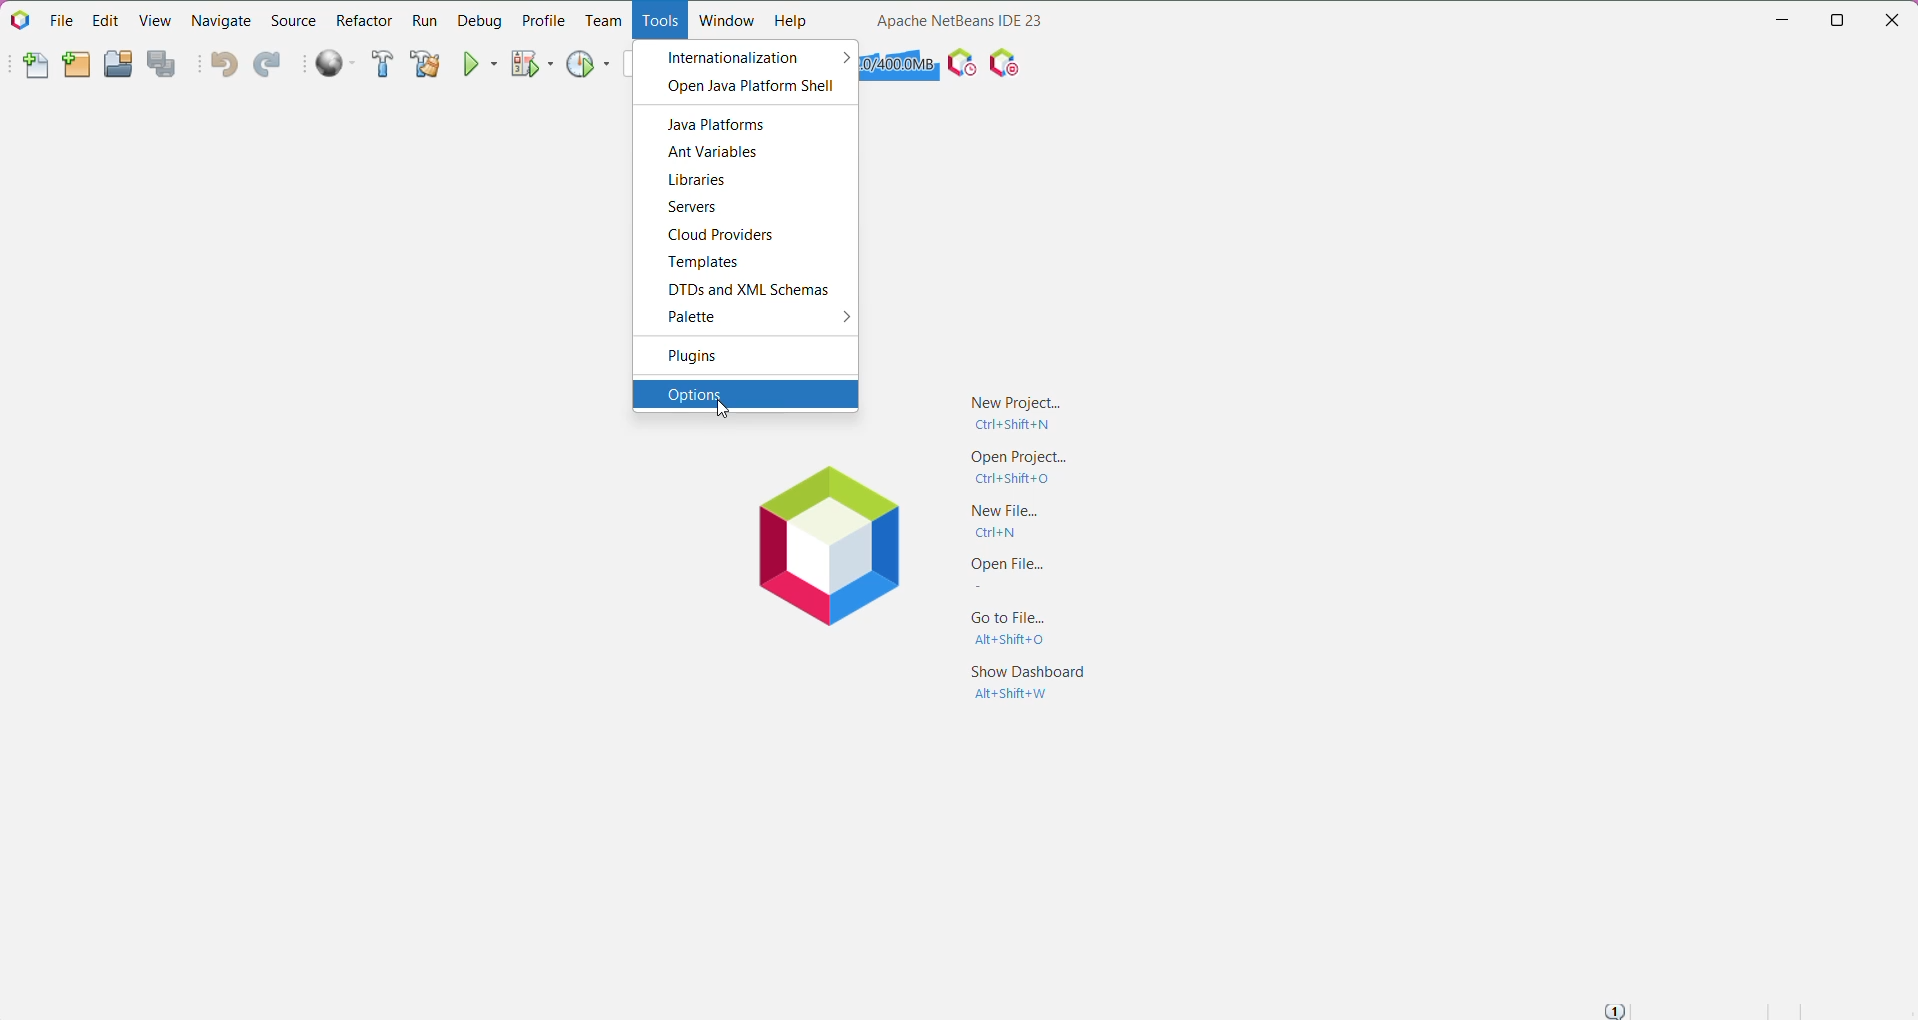 This screenshot has height=1020, width=1918. What do you see at coordinates (835, 547) in the screenshot?
I see `Application Logo` at bounding box center [835, 547].